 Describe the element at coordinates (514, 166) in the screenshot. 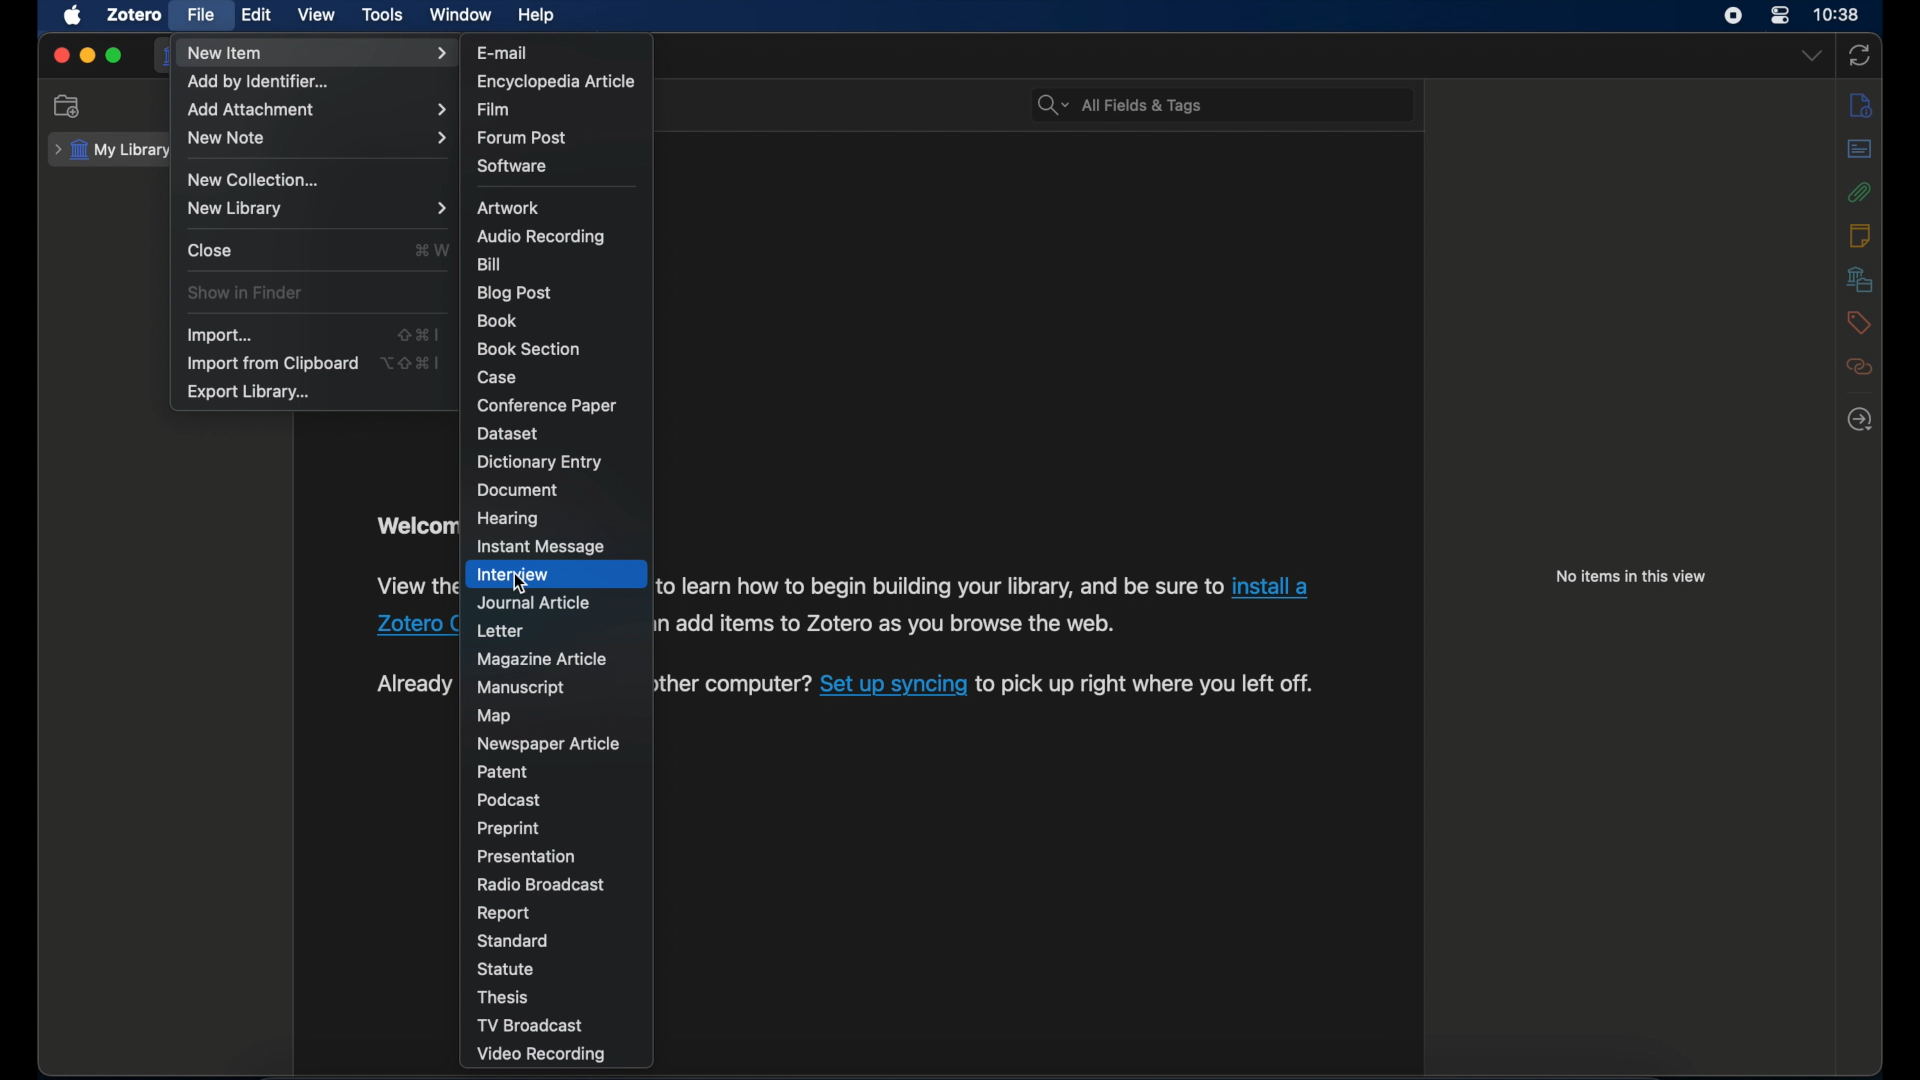

I see `software` at that location.